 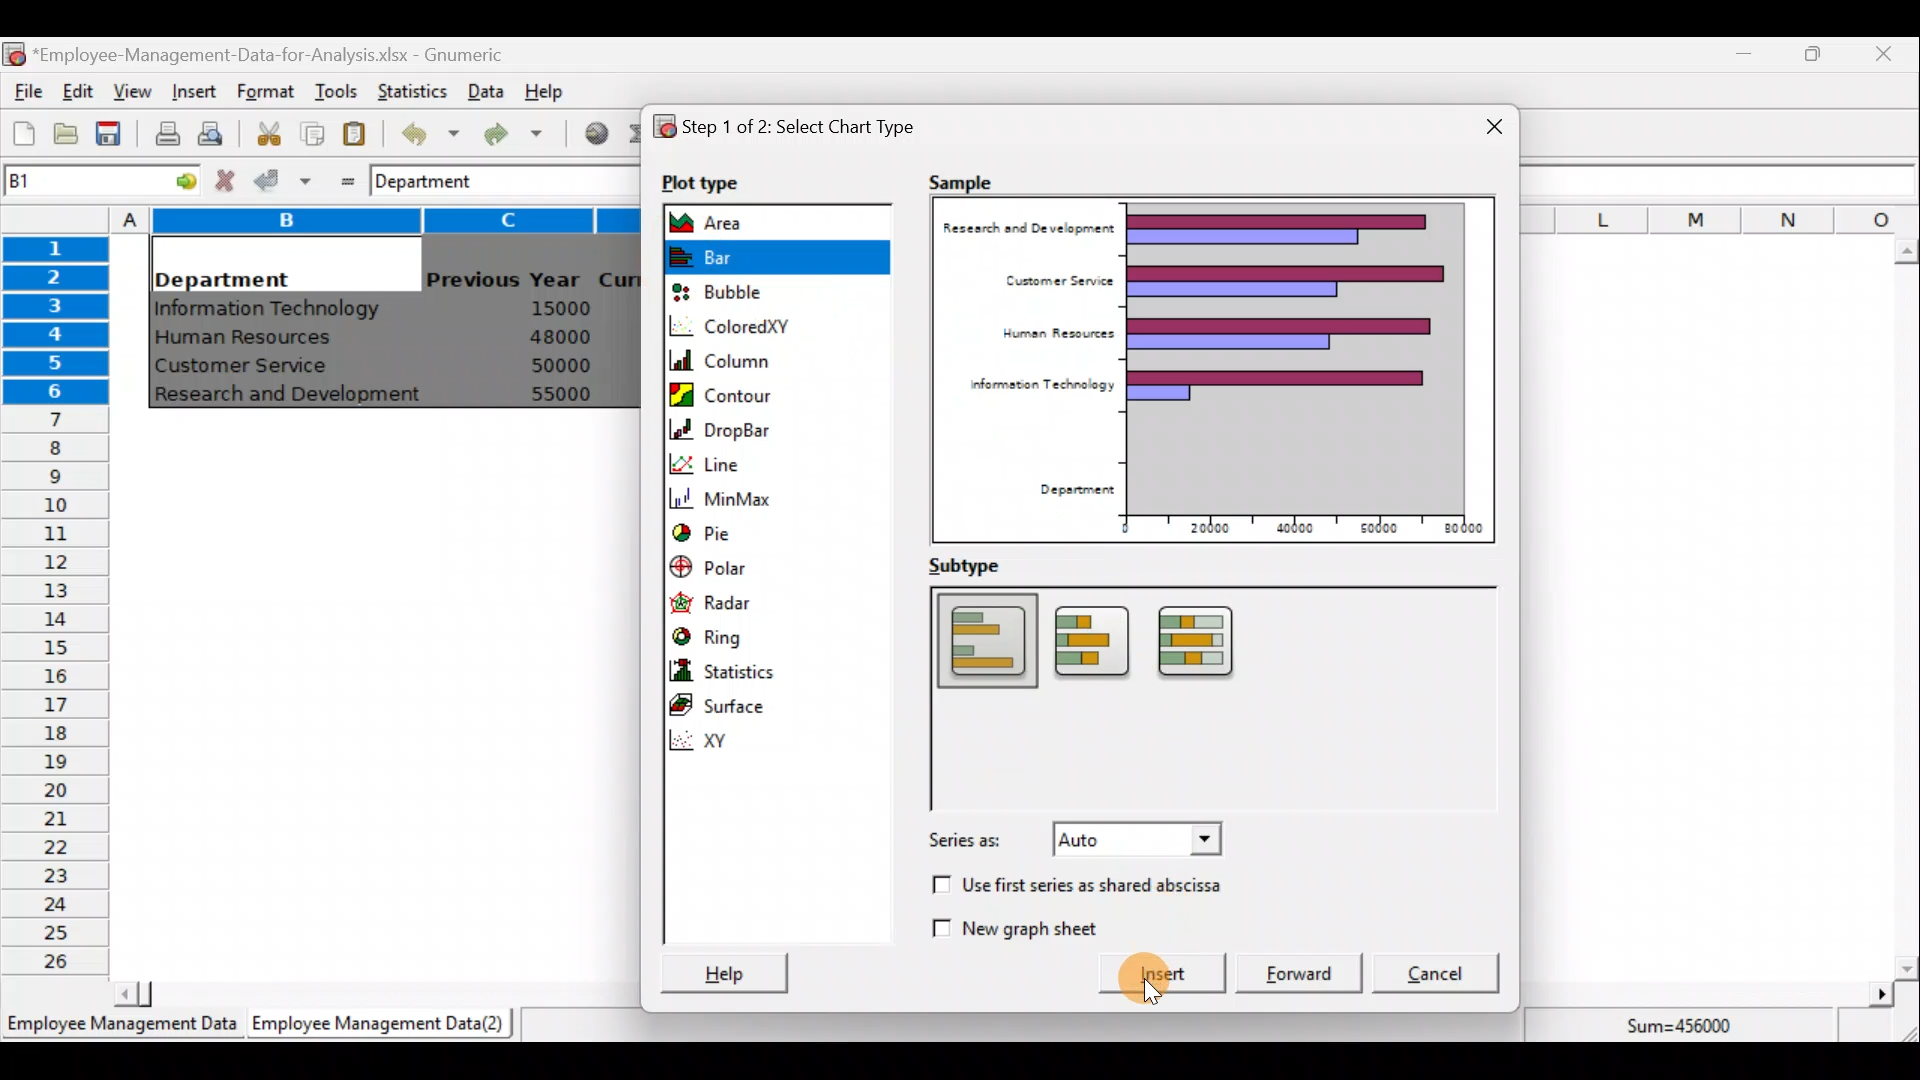 I want to click on Minimize, so click(x=1740, y=58).